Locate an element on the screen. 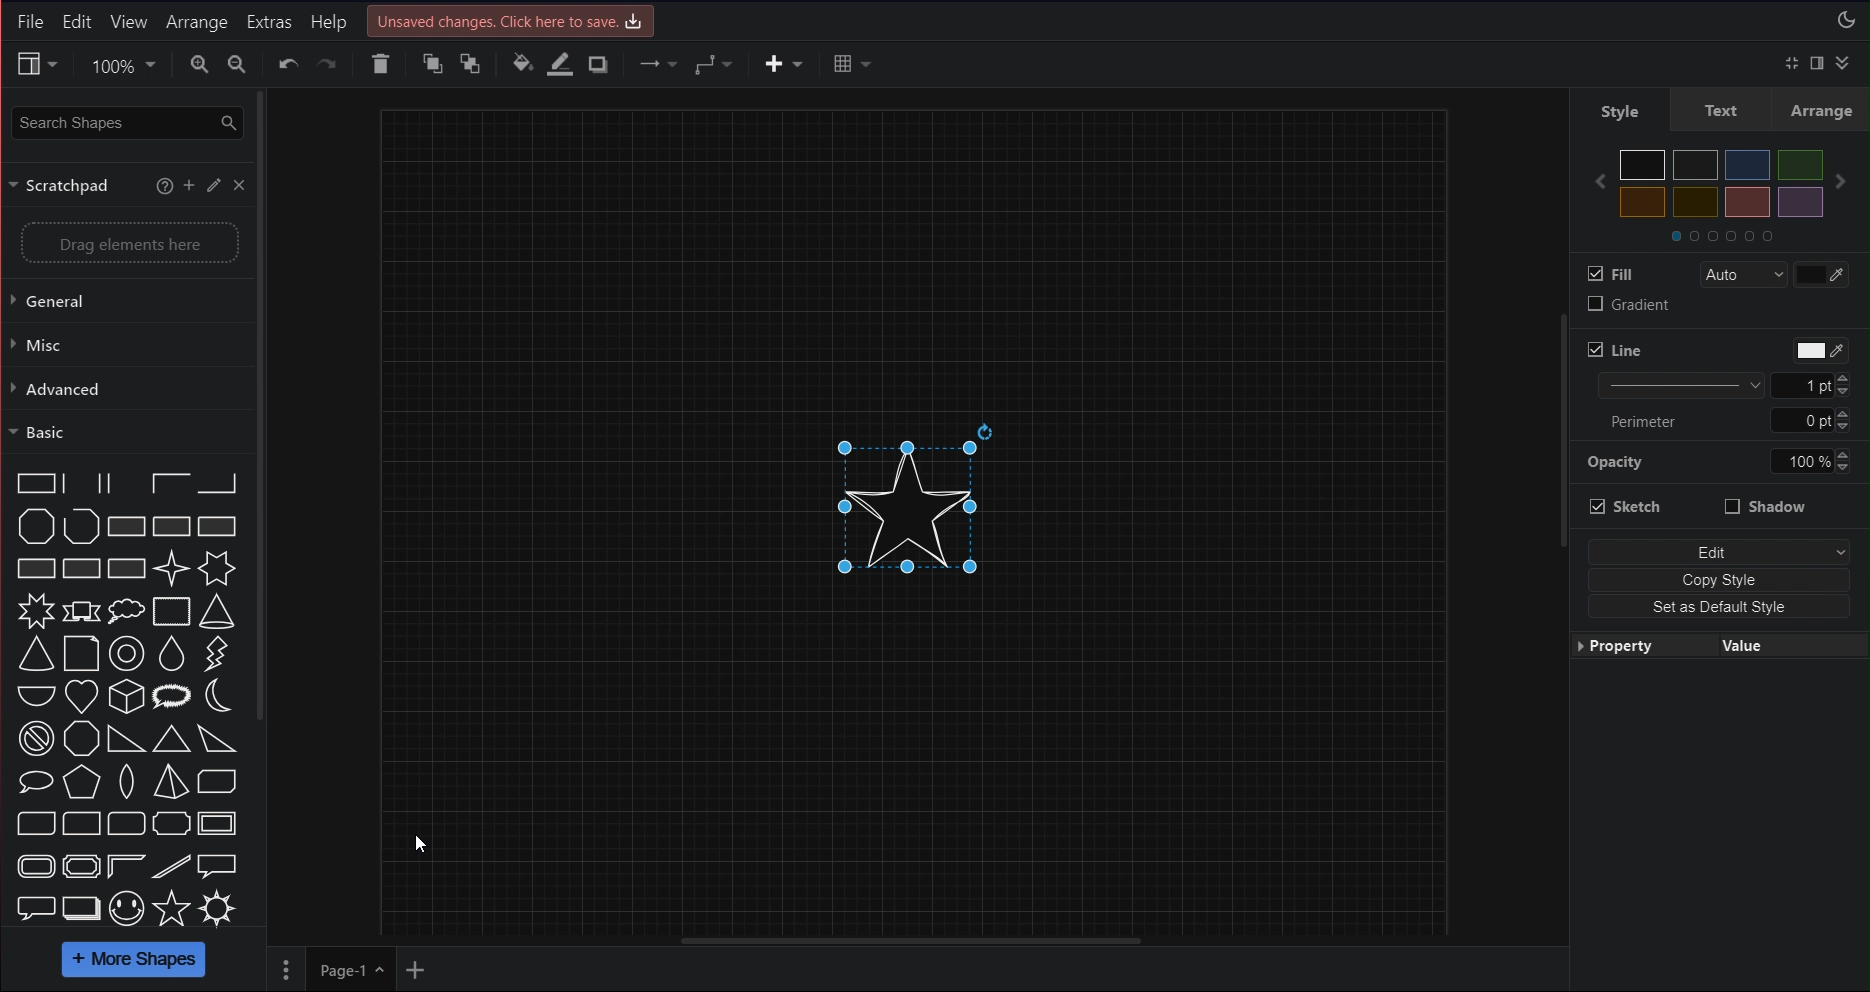 Image resolution: width=1870 pixels, height=992 pixels. Edit is located at coordinates (1719, 551).